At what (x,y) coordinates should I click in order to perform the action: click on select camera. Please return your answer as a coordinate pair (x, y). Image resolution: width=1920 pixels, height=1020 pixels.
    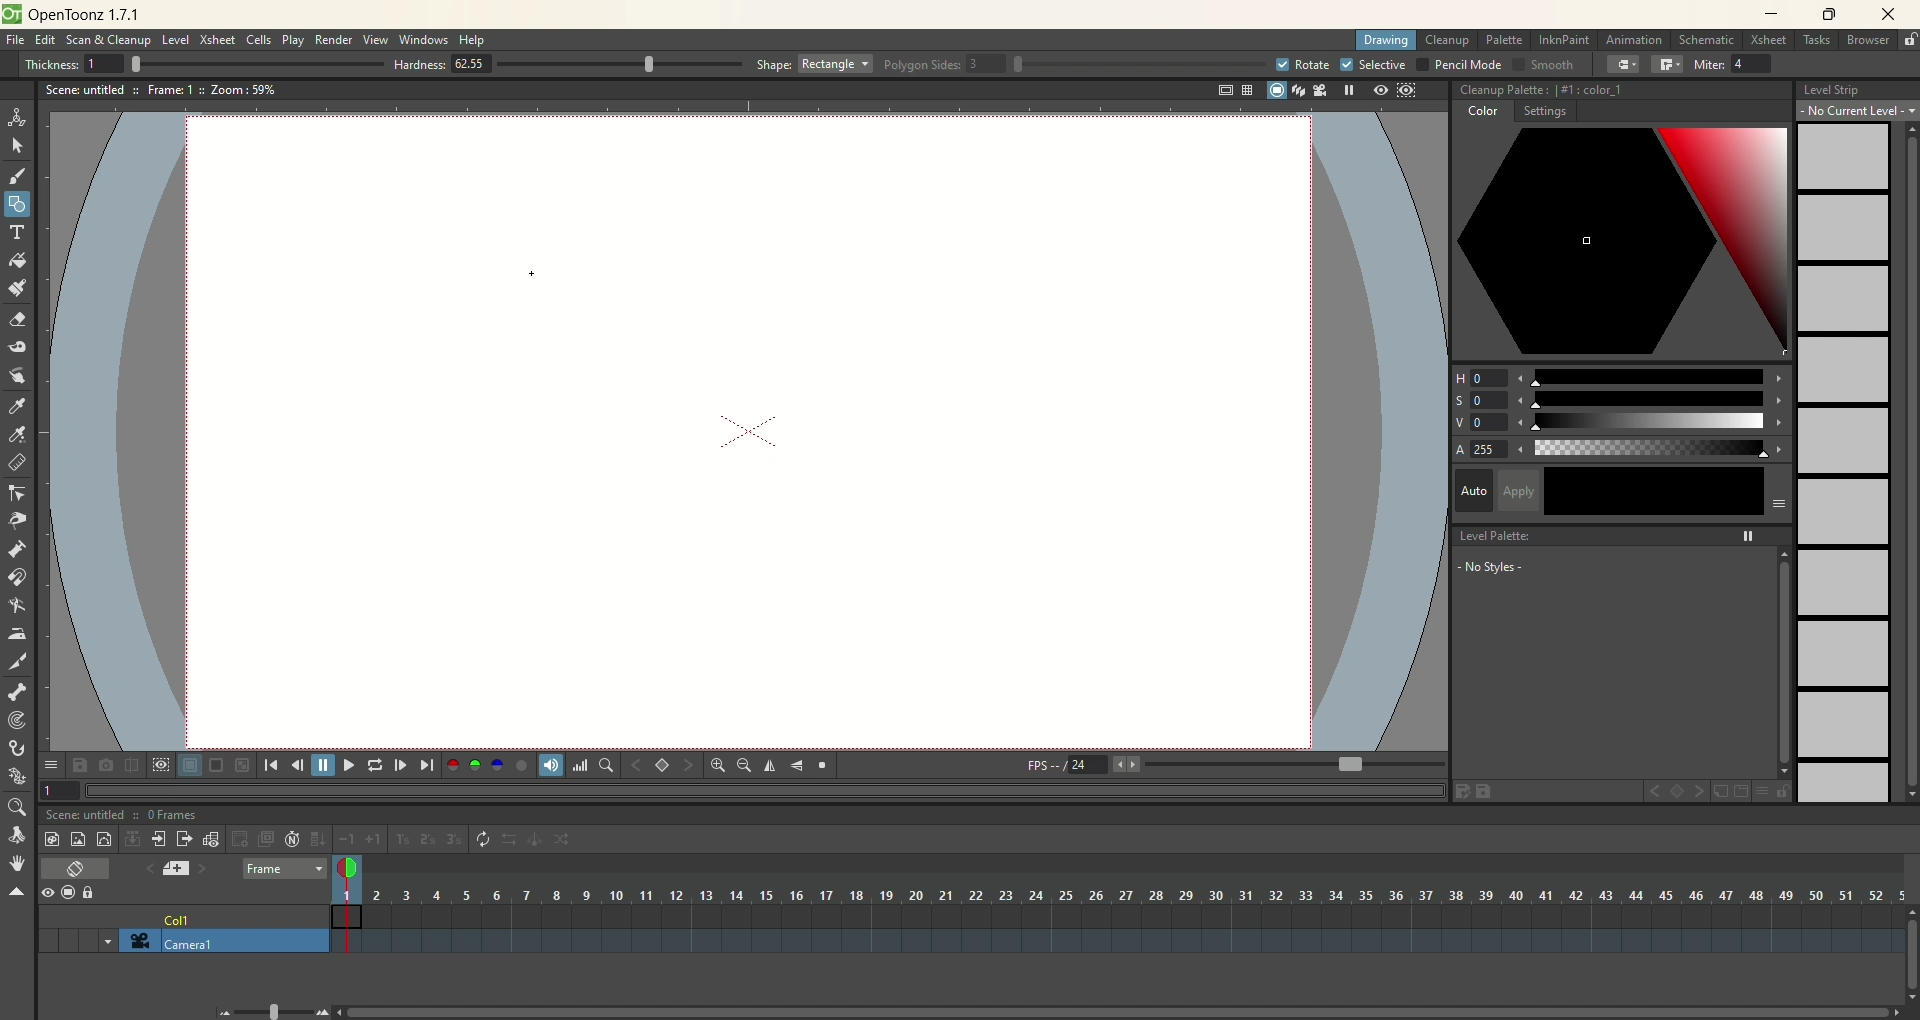
    Looking at the image, I should click on (136, 941).